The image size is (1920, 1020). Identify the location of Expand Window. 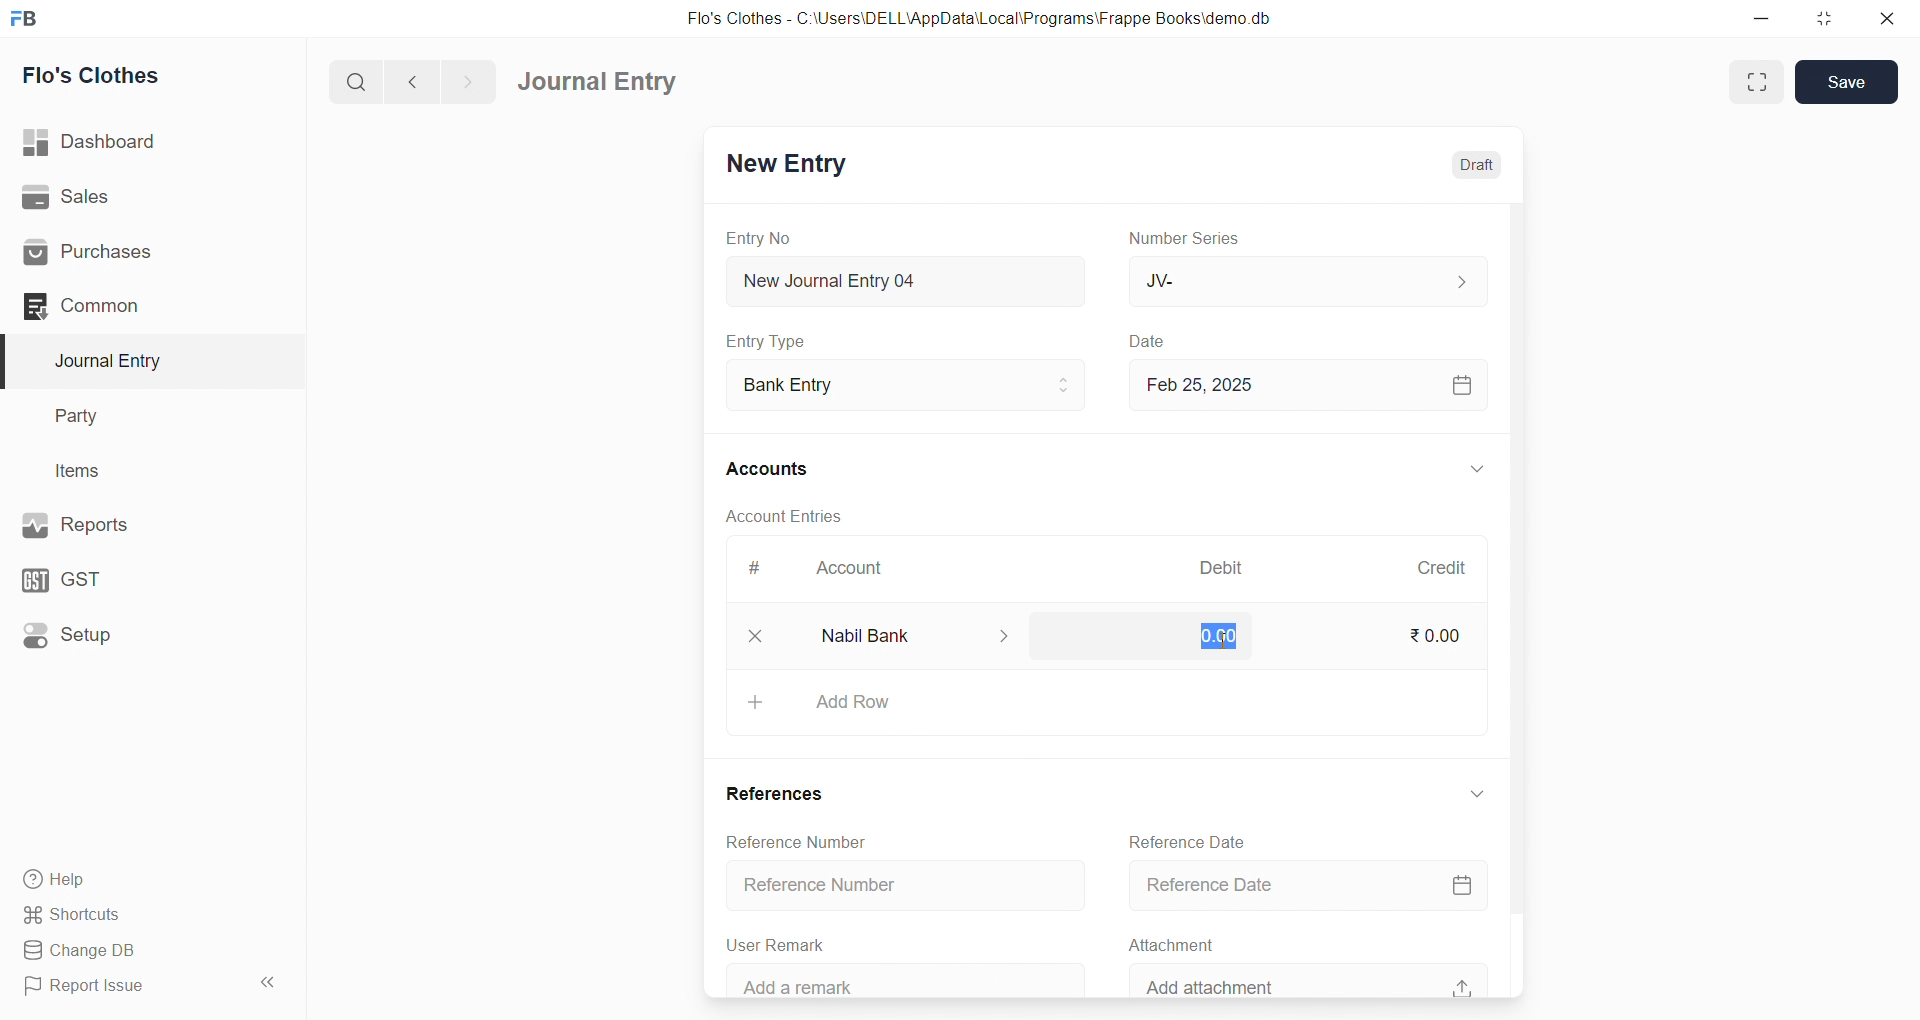
(1757, 82).